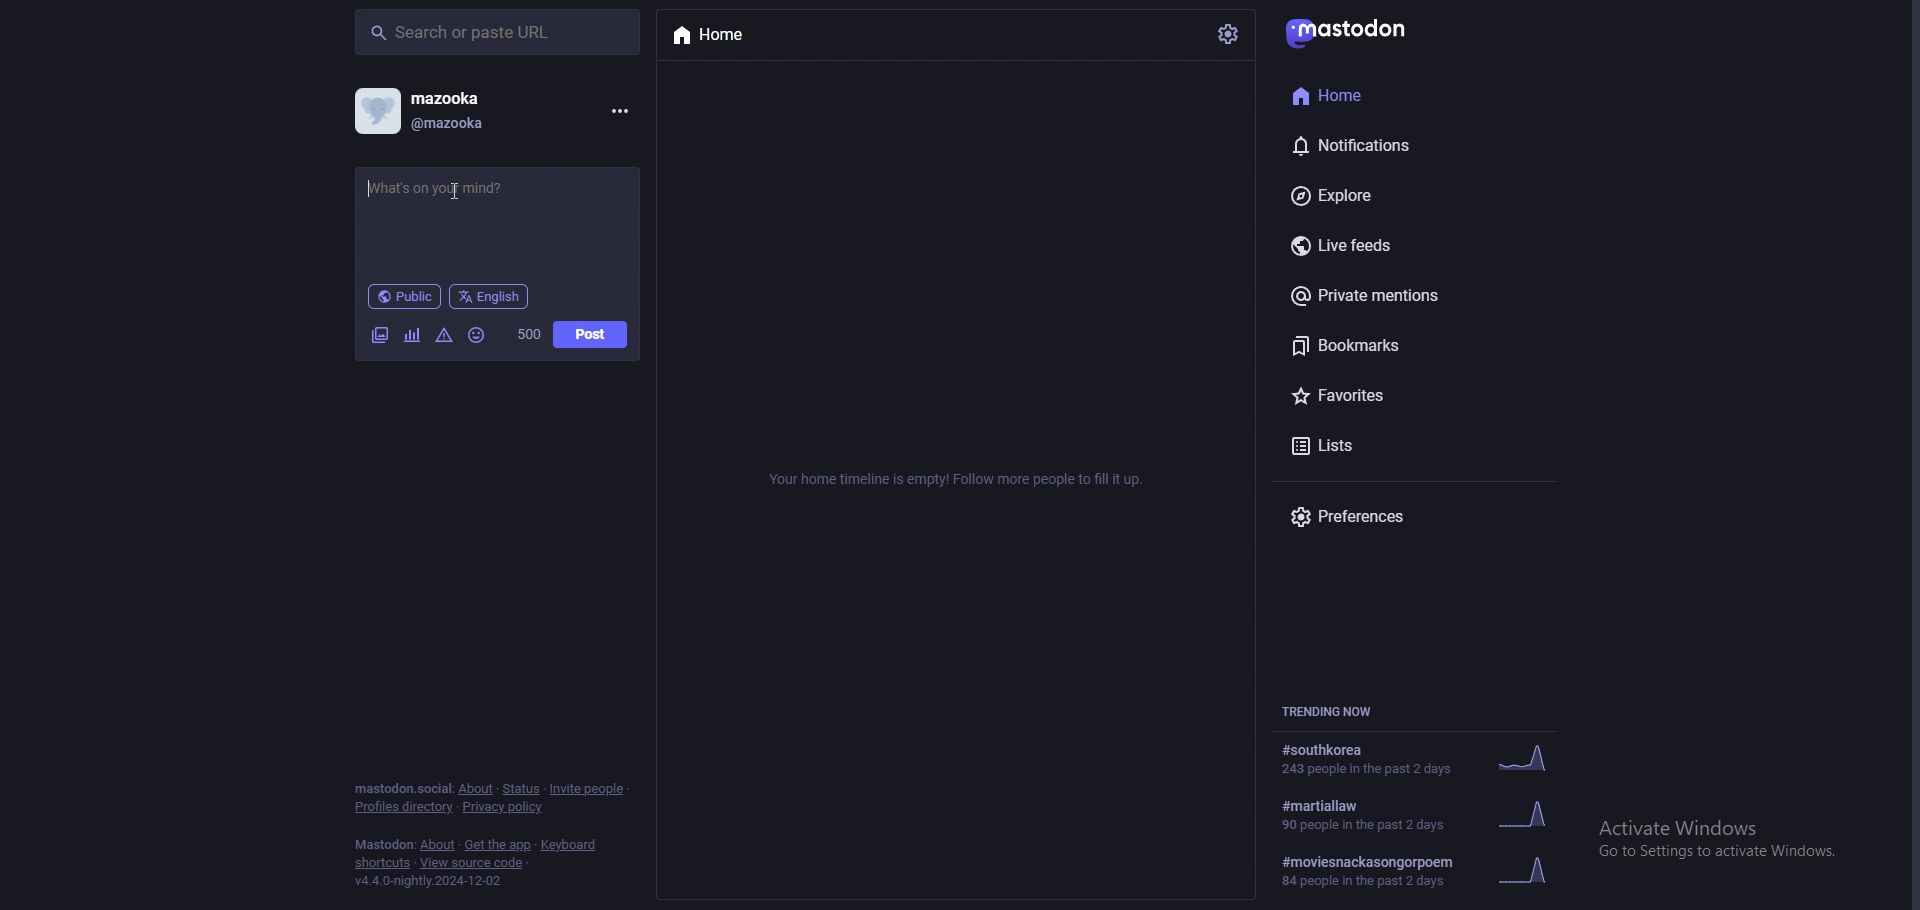 The height and width of the screenshot is (910, 1920). I want to click on #moviesnackasongorpoem, so click(1433, 868).